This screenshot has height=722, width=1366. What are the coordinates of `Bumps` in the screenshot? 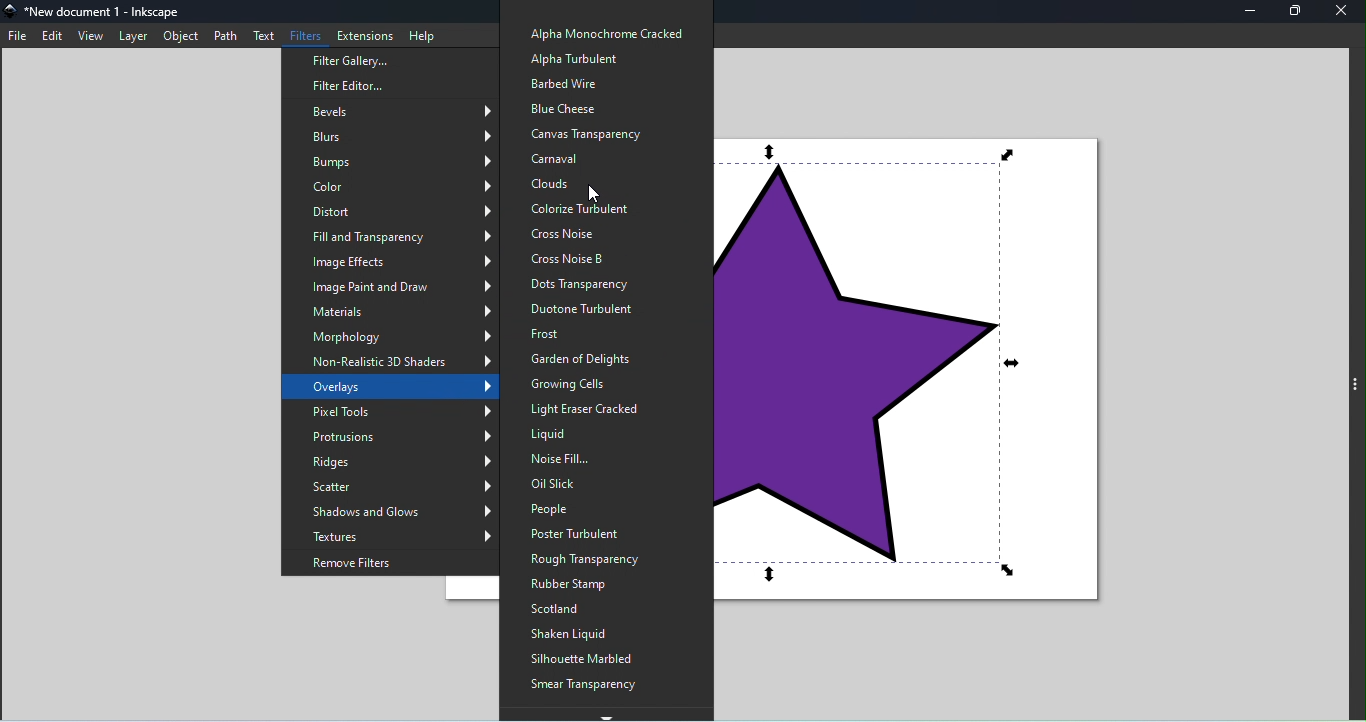 It's located at (388, 161).